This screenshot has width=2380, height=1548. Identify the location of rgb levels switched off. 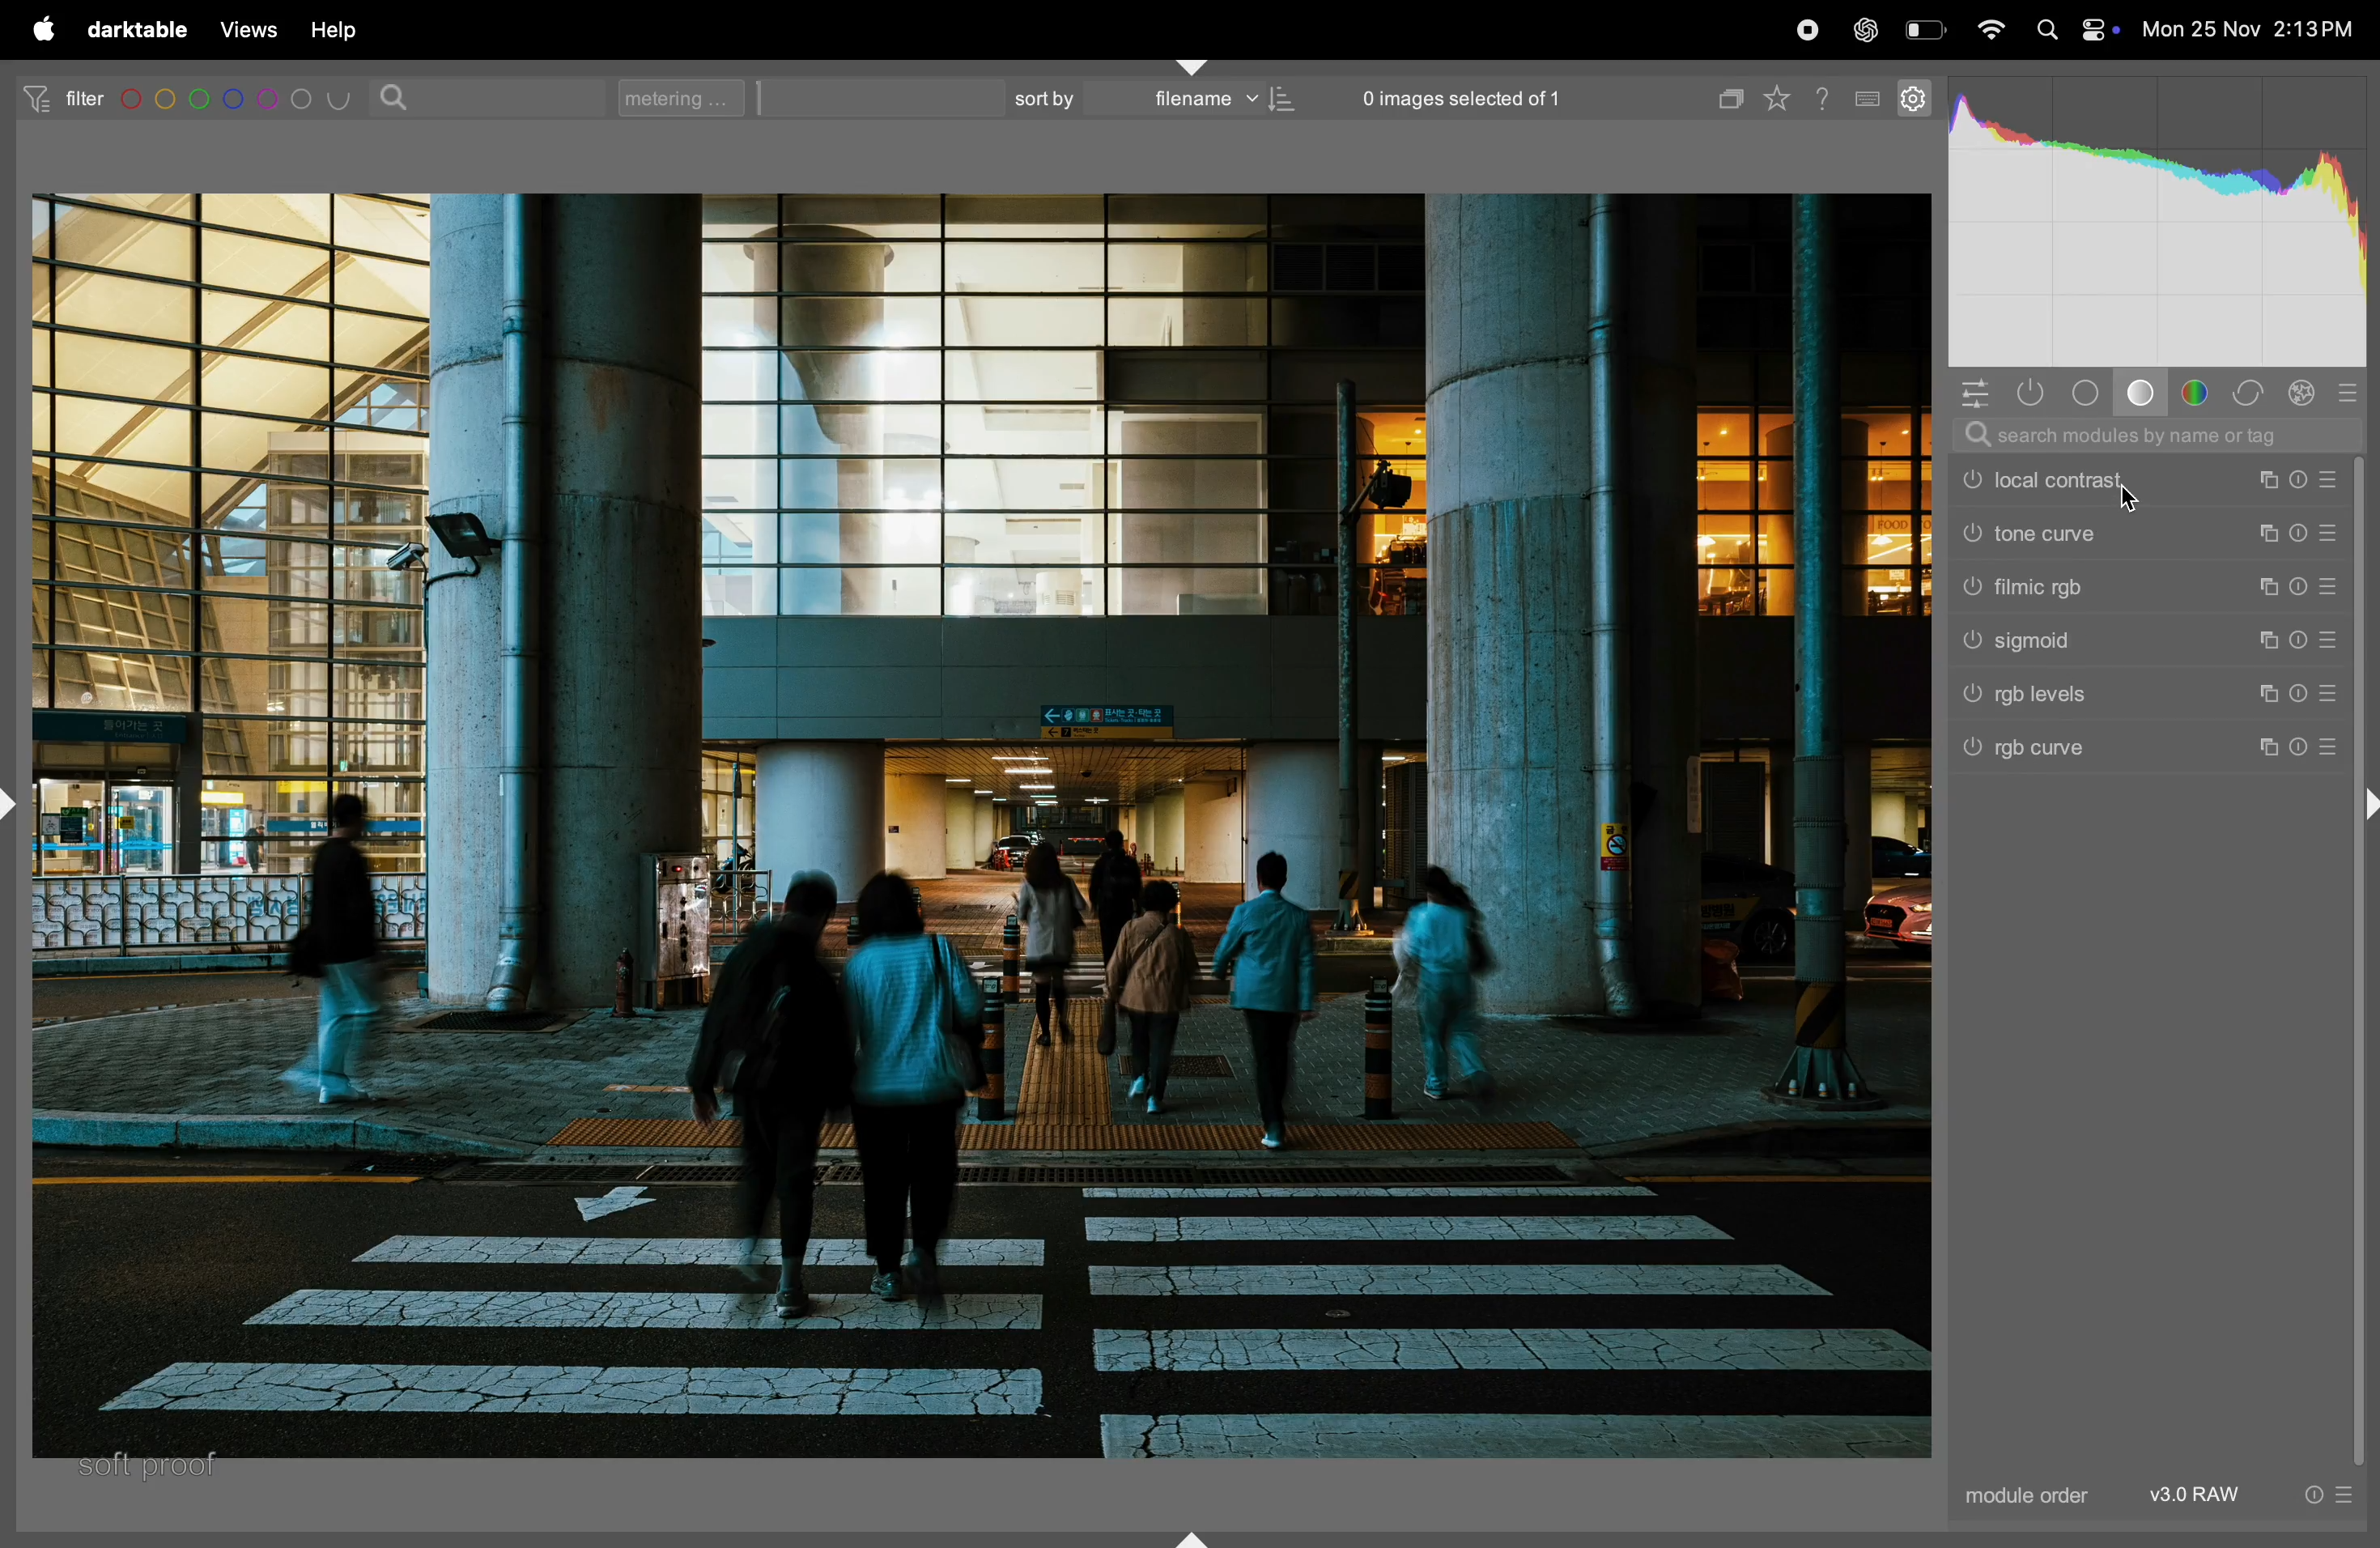
(1972, 693).